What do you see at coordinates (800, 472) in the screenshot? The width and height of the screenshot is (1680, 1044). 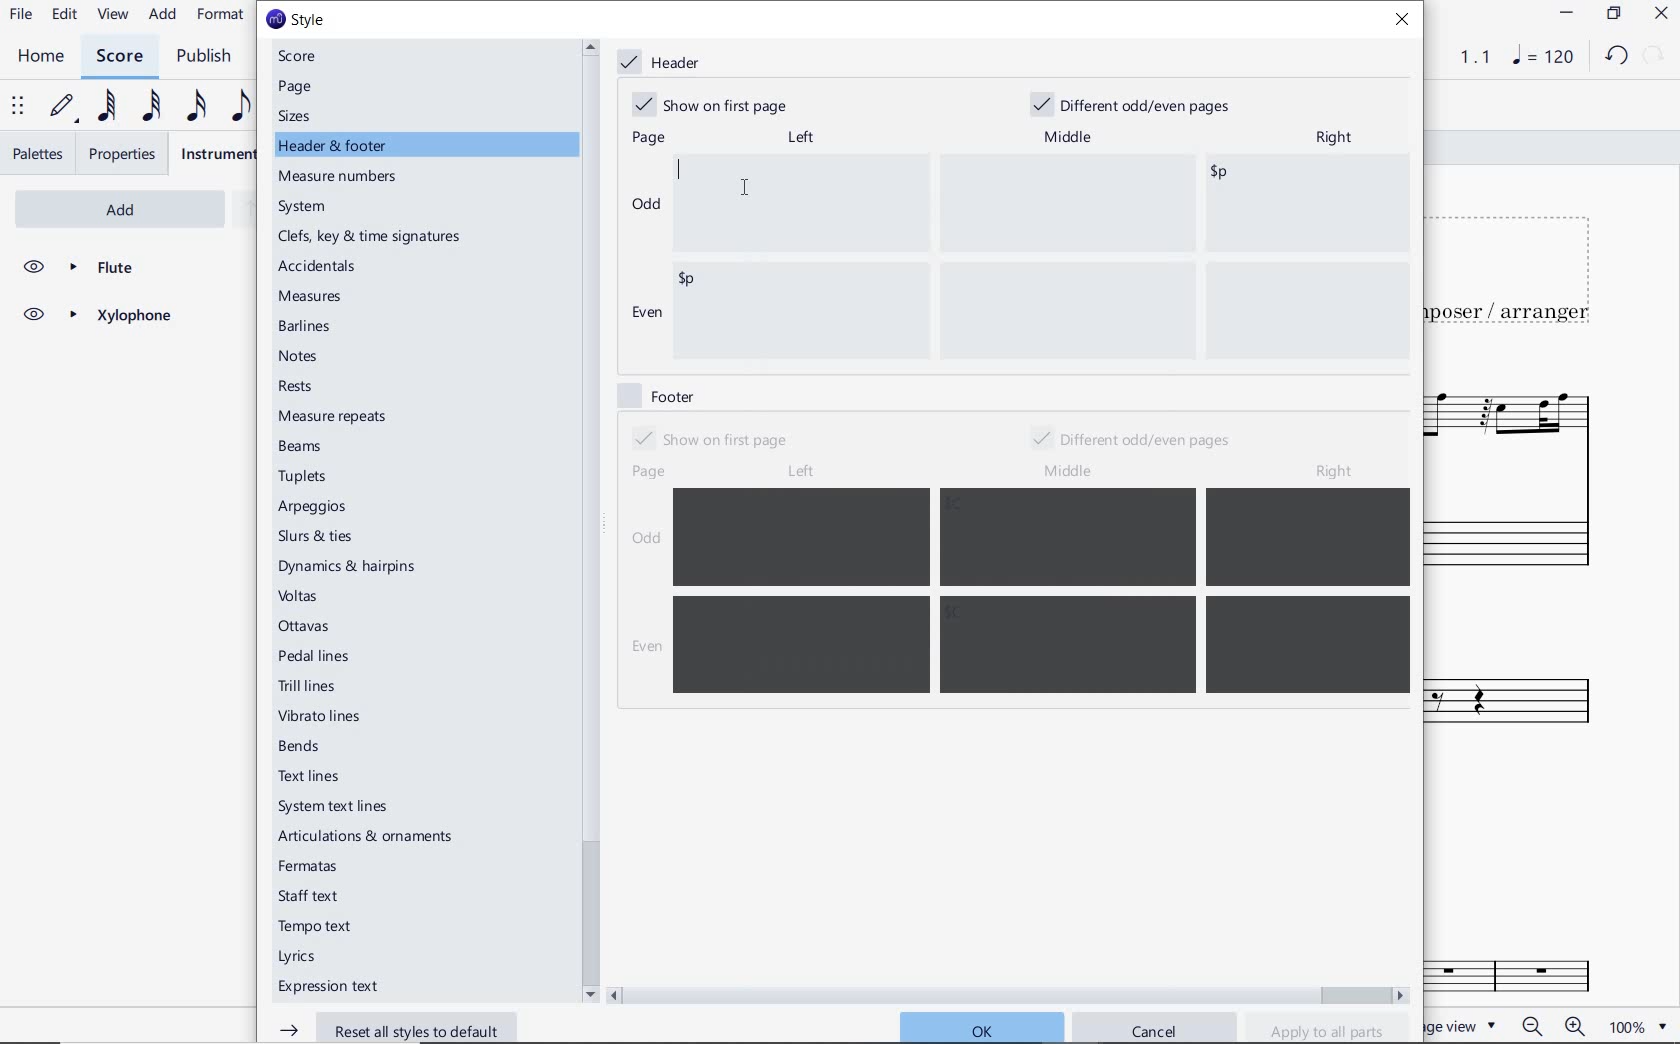 I see `left` at bounding box center [800, 472].